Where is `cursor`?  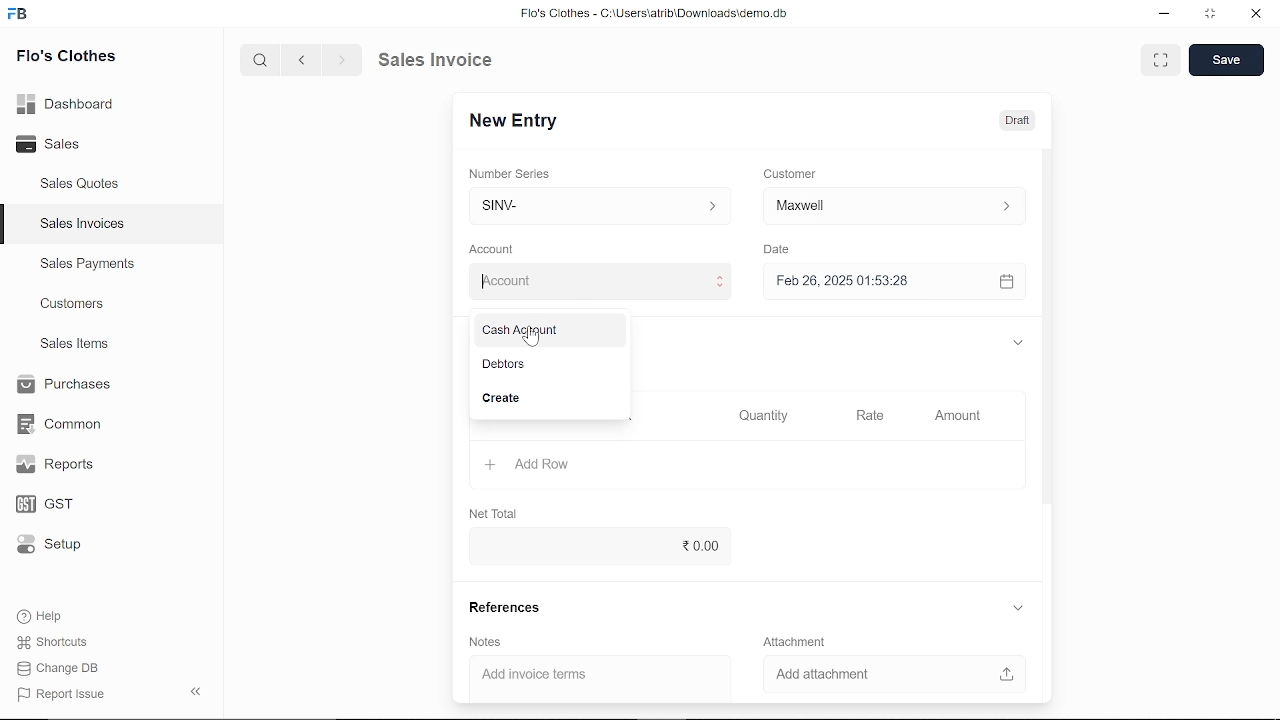 cursor is located at coordinates (529, 337).